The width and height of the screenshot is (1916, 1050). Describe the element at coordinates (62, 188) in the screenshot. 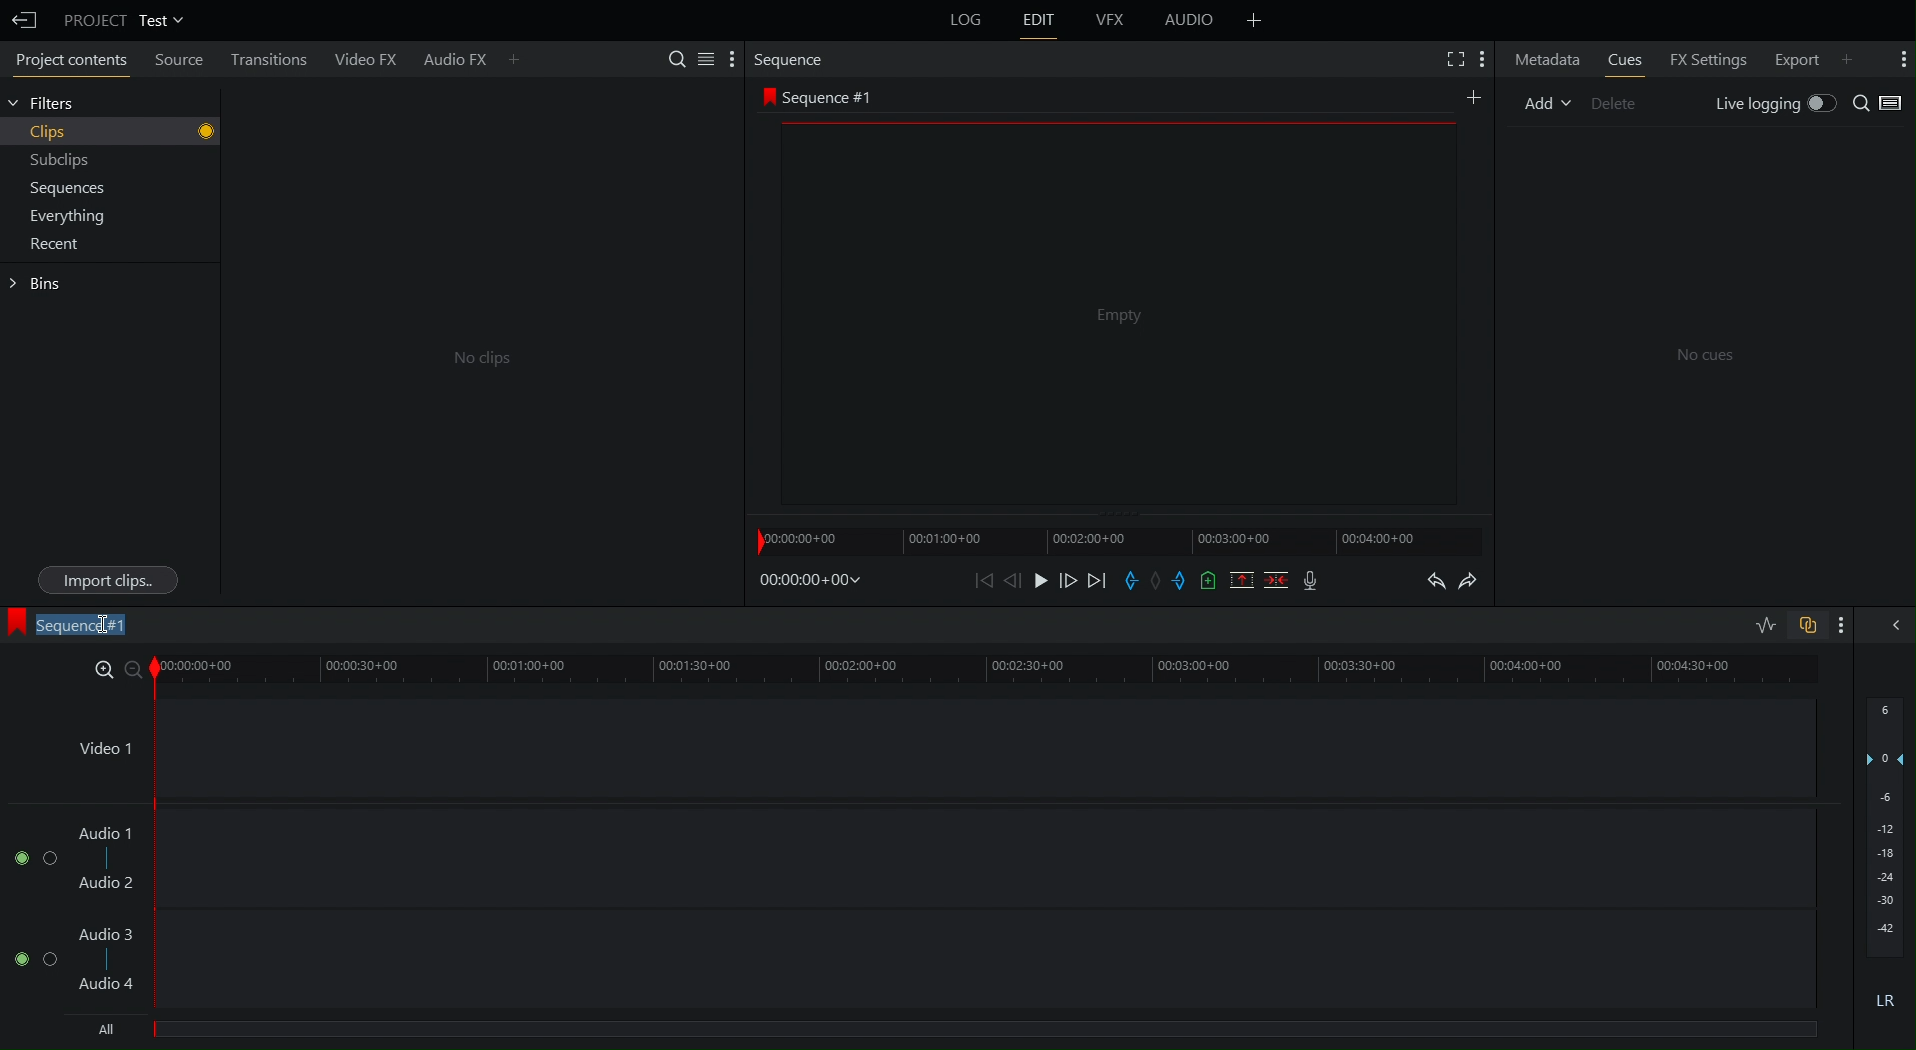

I see `Sequences` at that location.